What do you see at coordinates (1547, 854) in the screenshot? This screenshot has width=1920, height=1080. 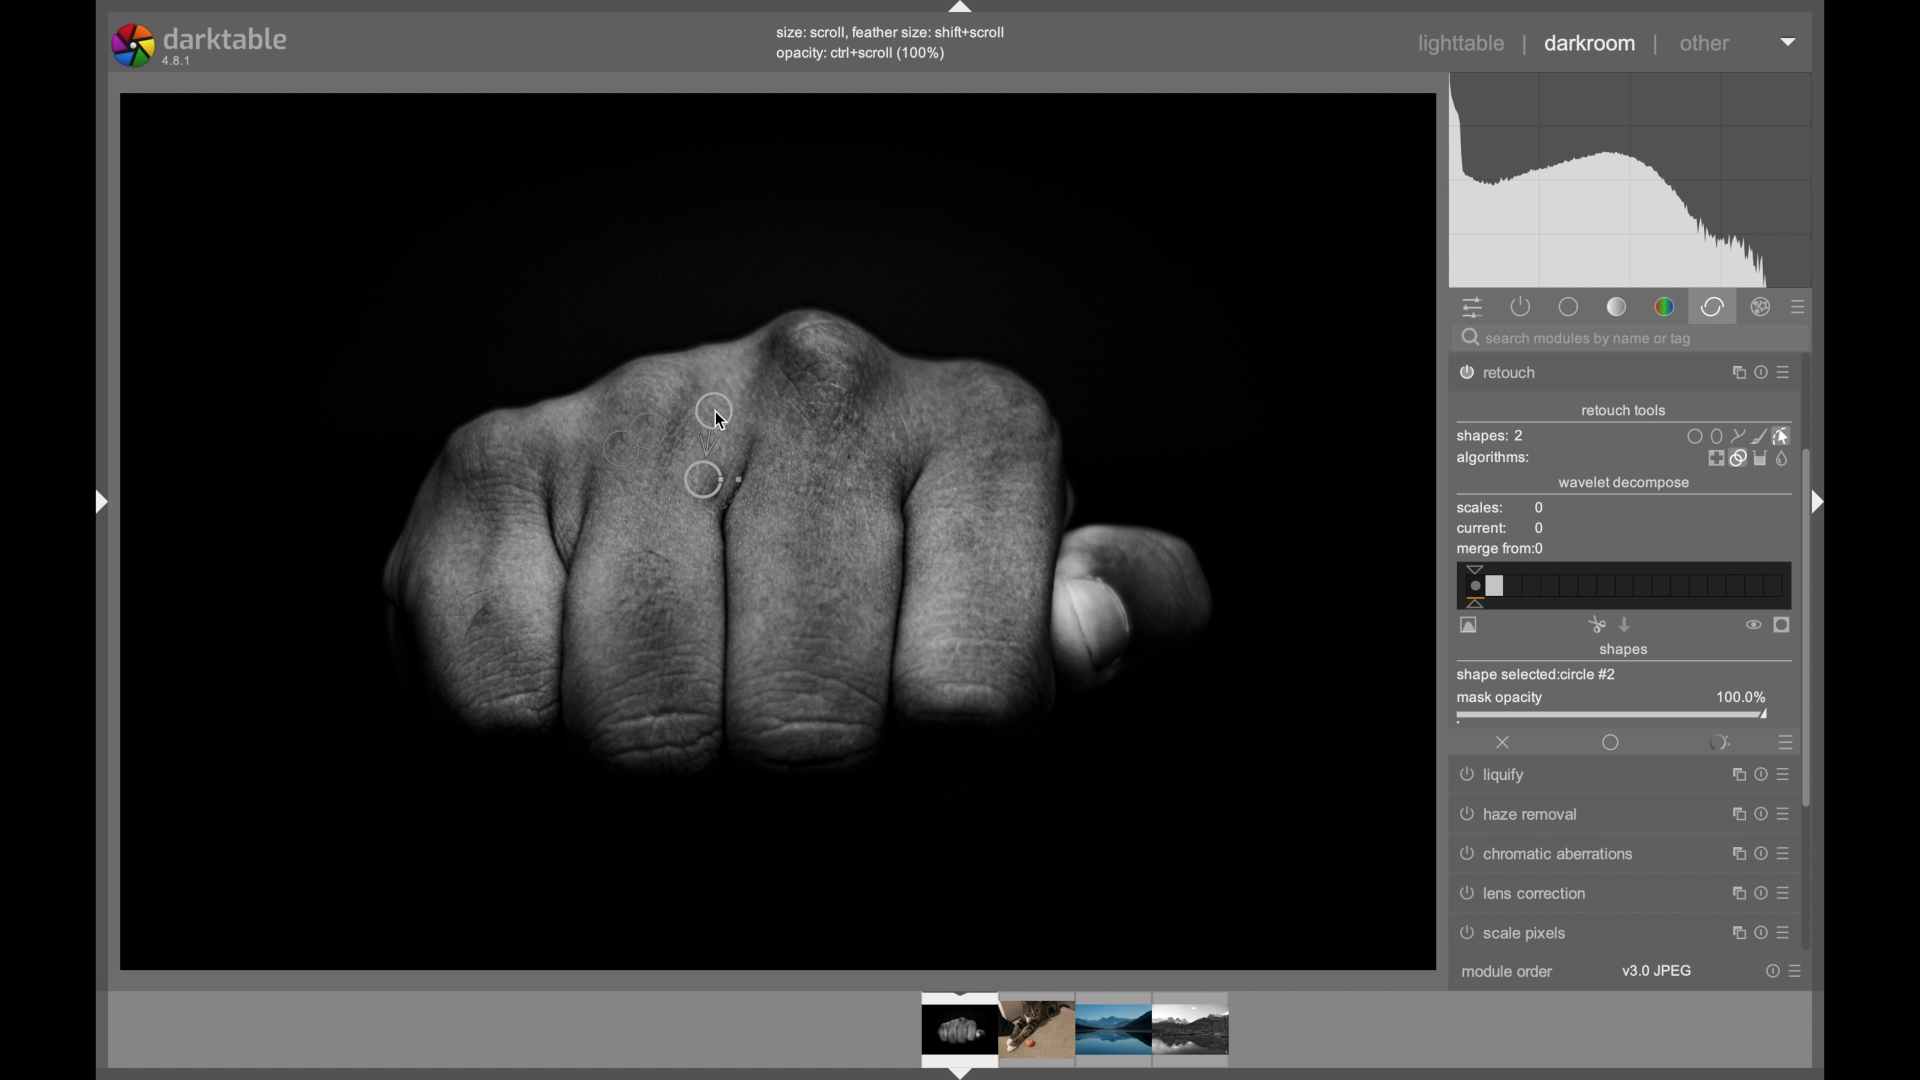 I see `chromatic aberrations` at bounding box center [1547, 854].